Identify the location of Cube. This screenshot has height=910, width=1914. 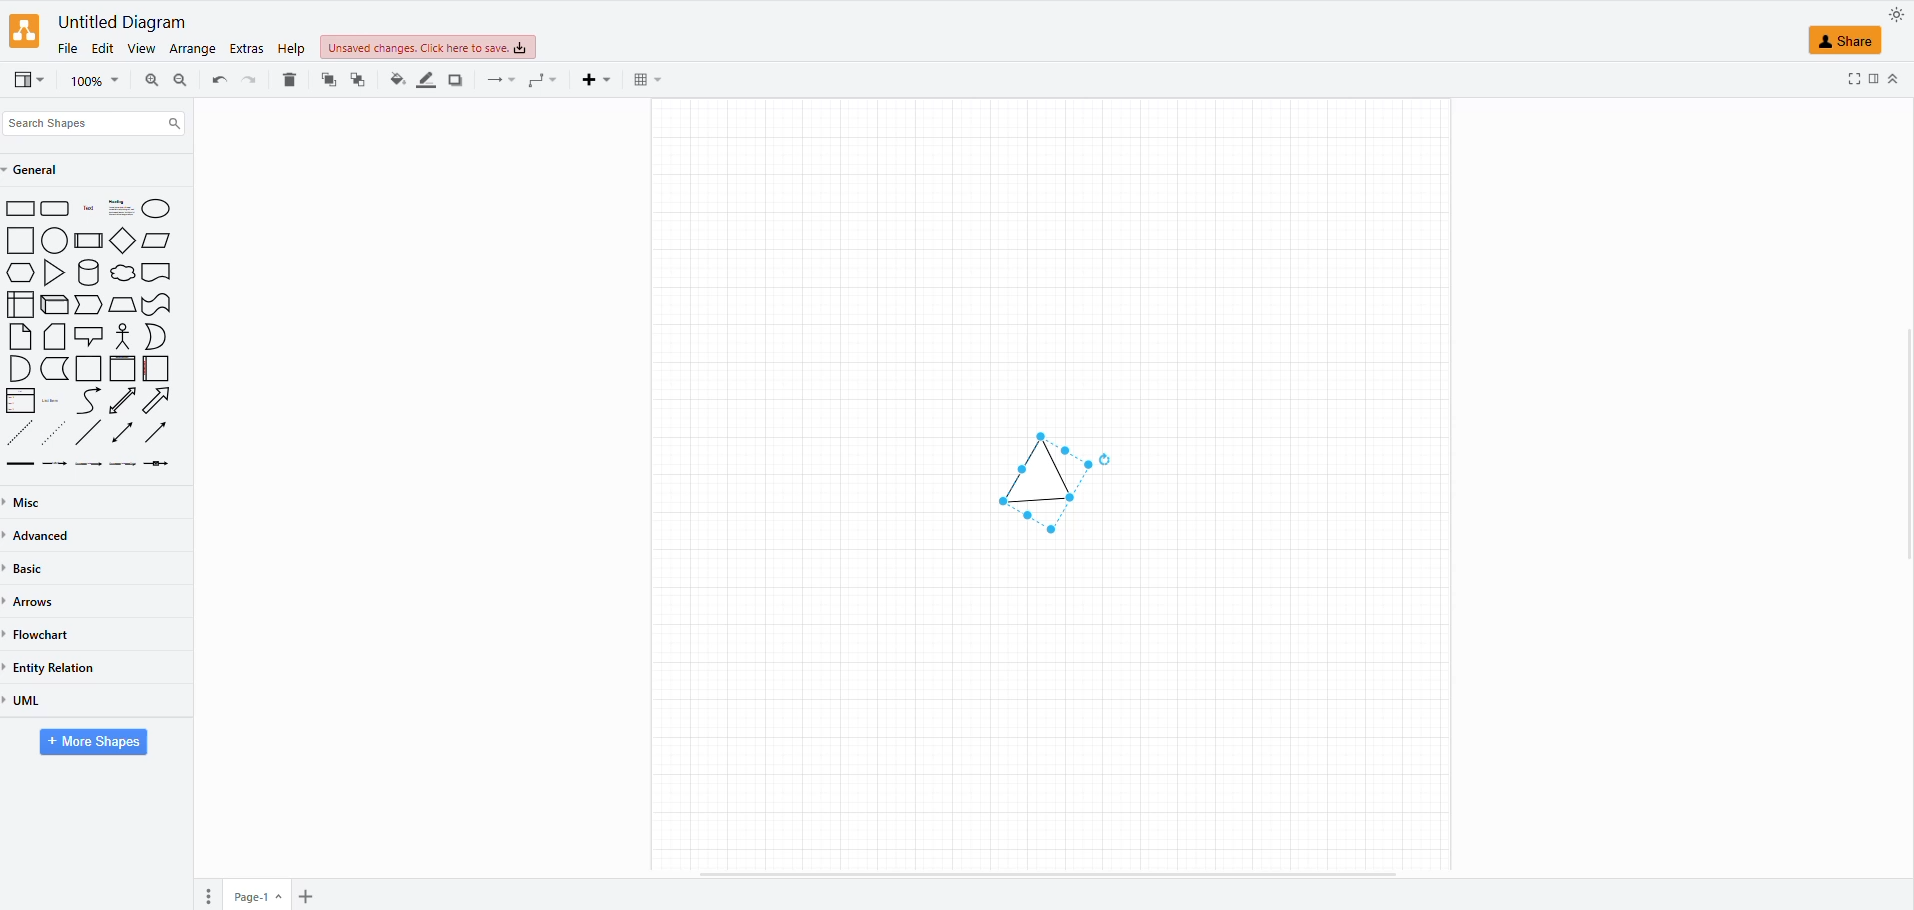
(56, 305).